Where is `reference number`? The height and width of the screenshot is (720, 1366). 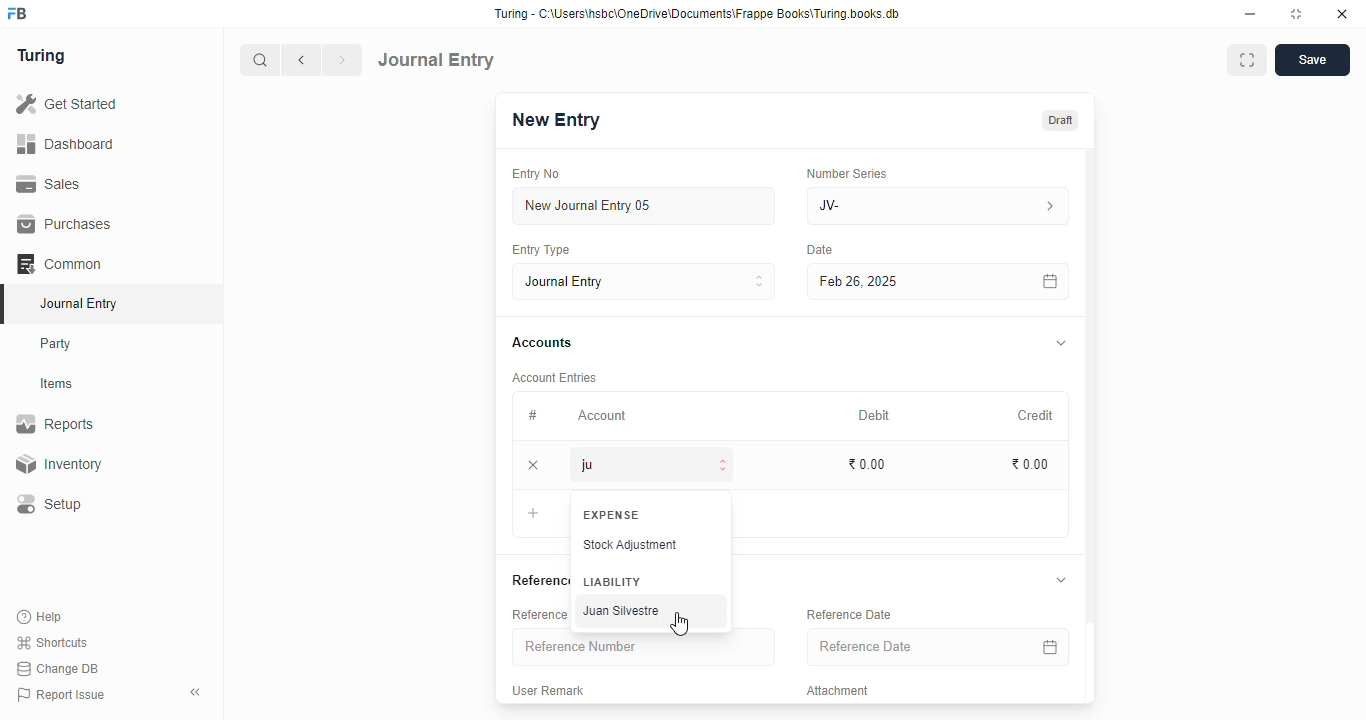 reference number is located at coordinates (537, 614).